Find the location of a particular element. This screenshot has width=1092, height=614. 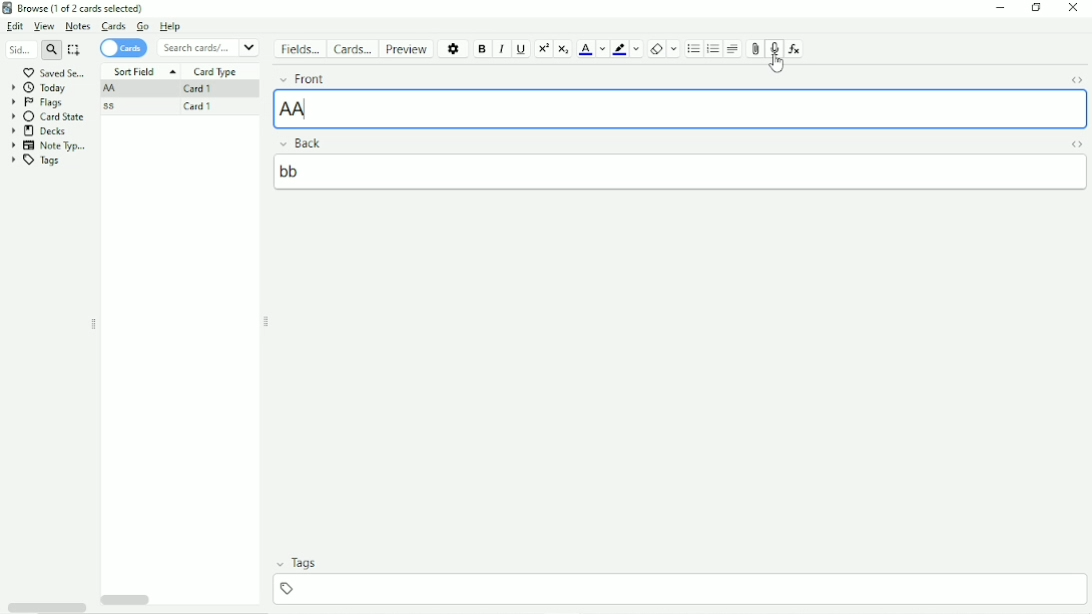

Underline is located at coordinates (522, 49).